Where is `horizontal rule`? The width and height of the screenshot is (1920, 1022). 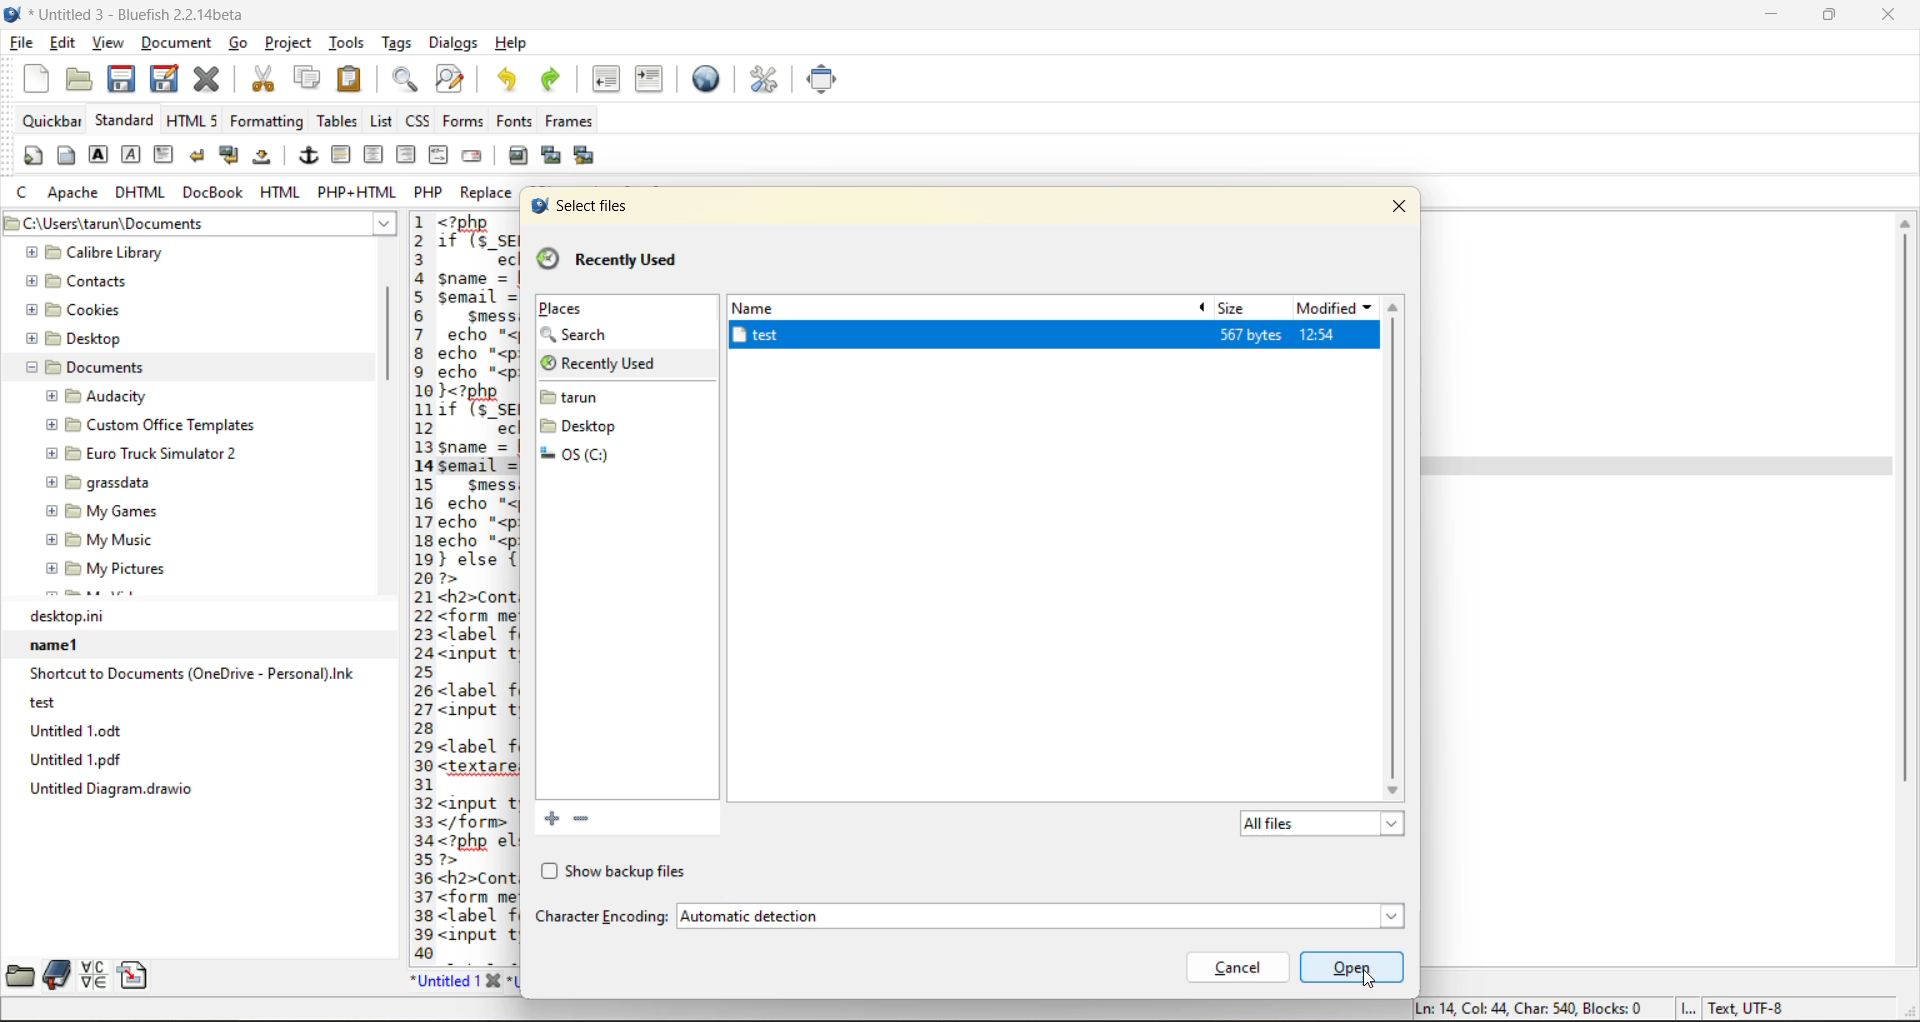
horizontal rule is located at coordinates (342, 155).